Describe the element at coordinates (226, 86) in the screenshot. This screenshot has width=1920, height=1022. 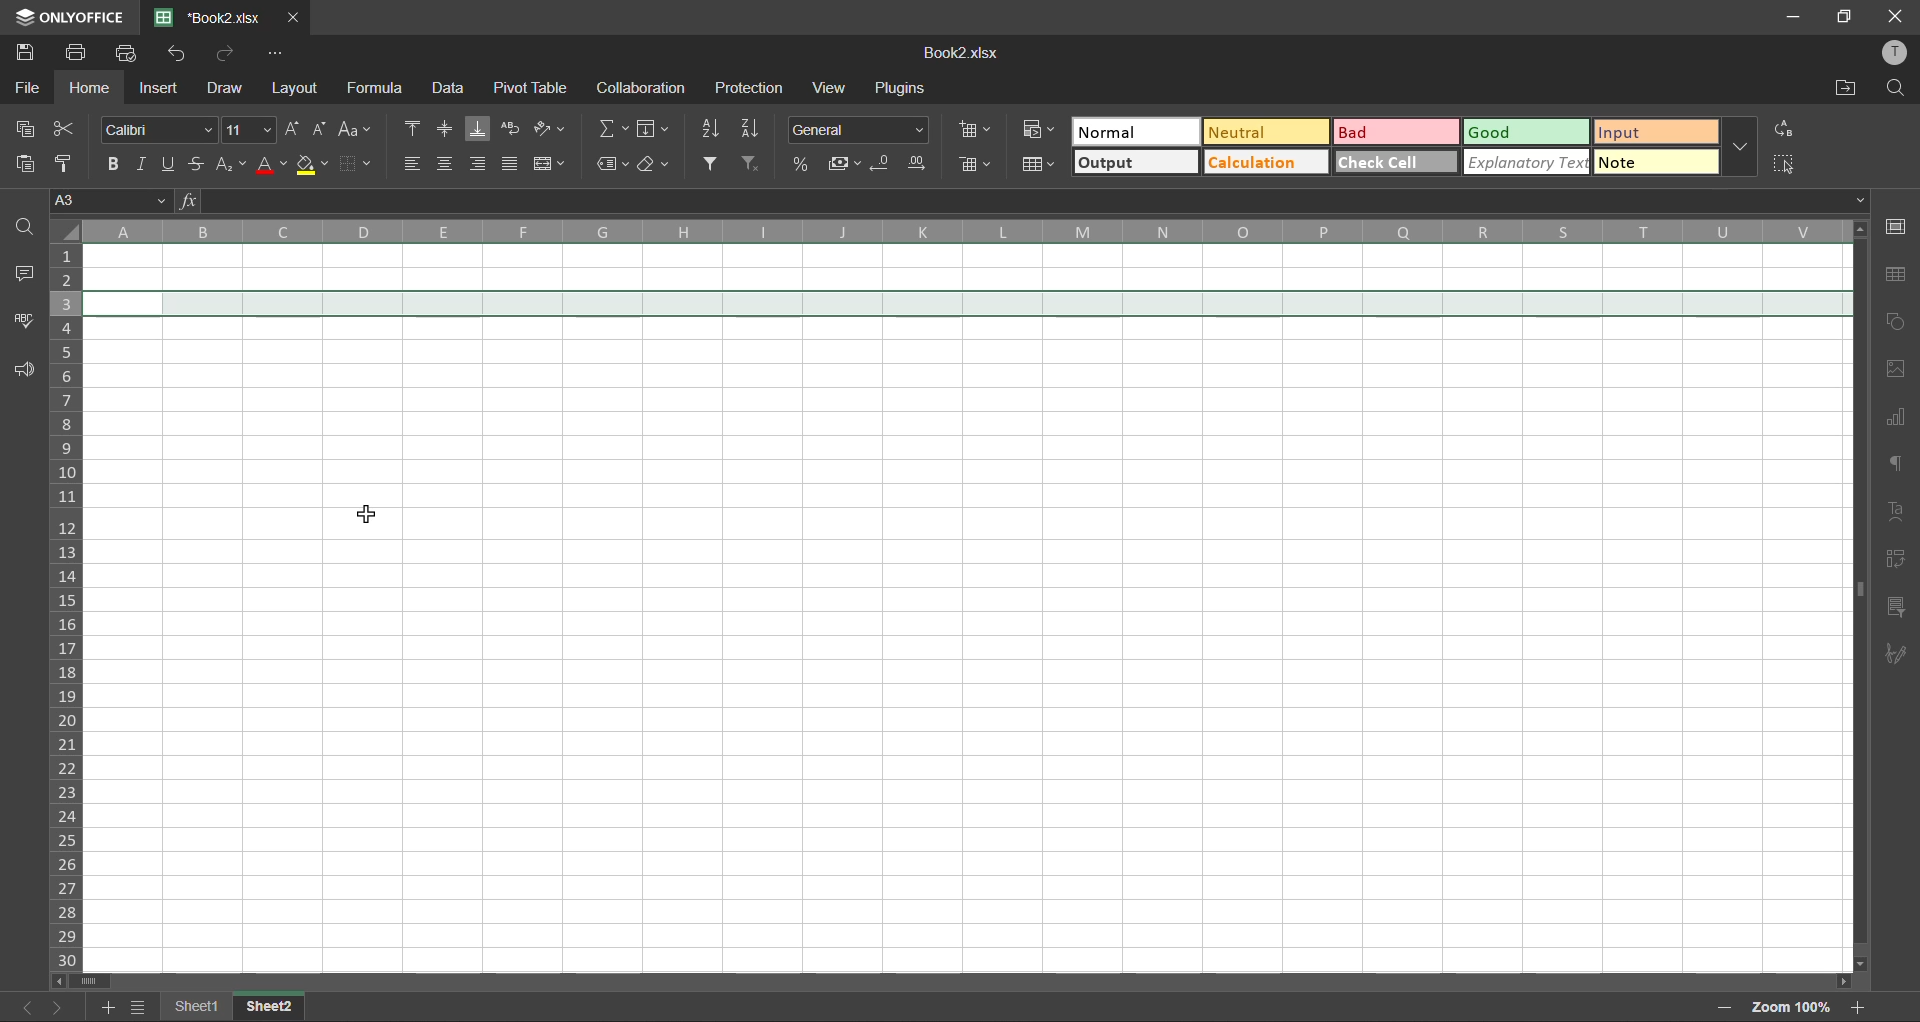
I see `draw` at that location.